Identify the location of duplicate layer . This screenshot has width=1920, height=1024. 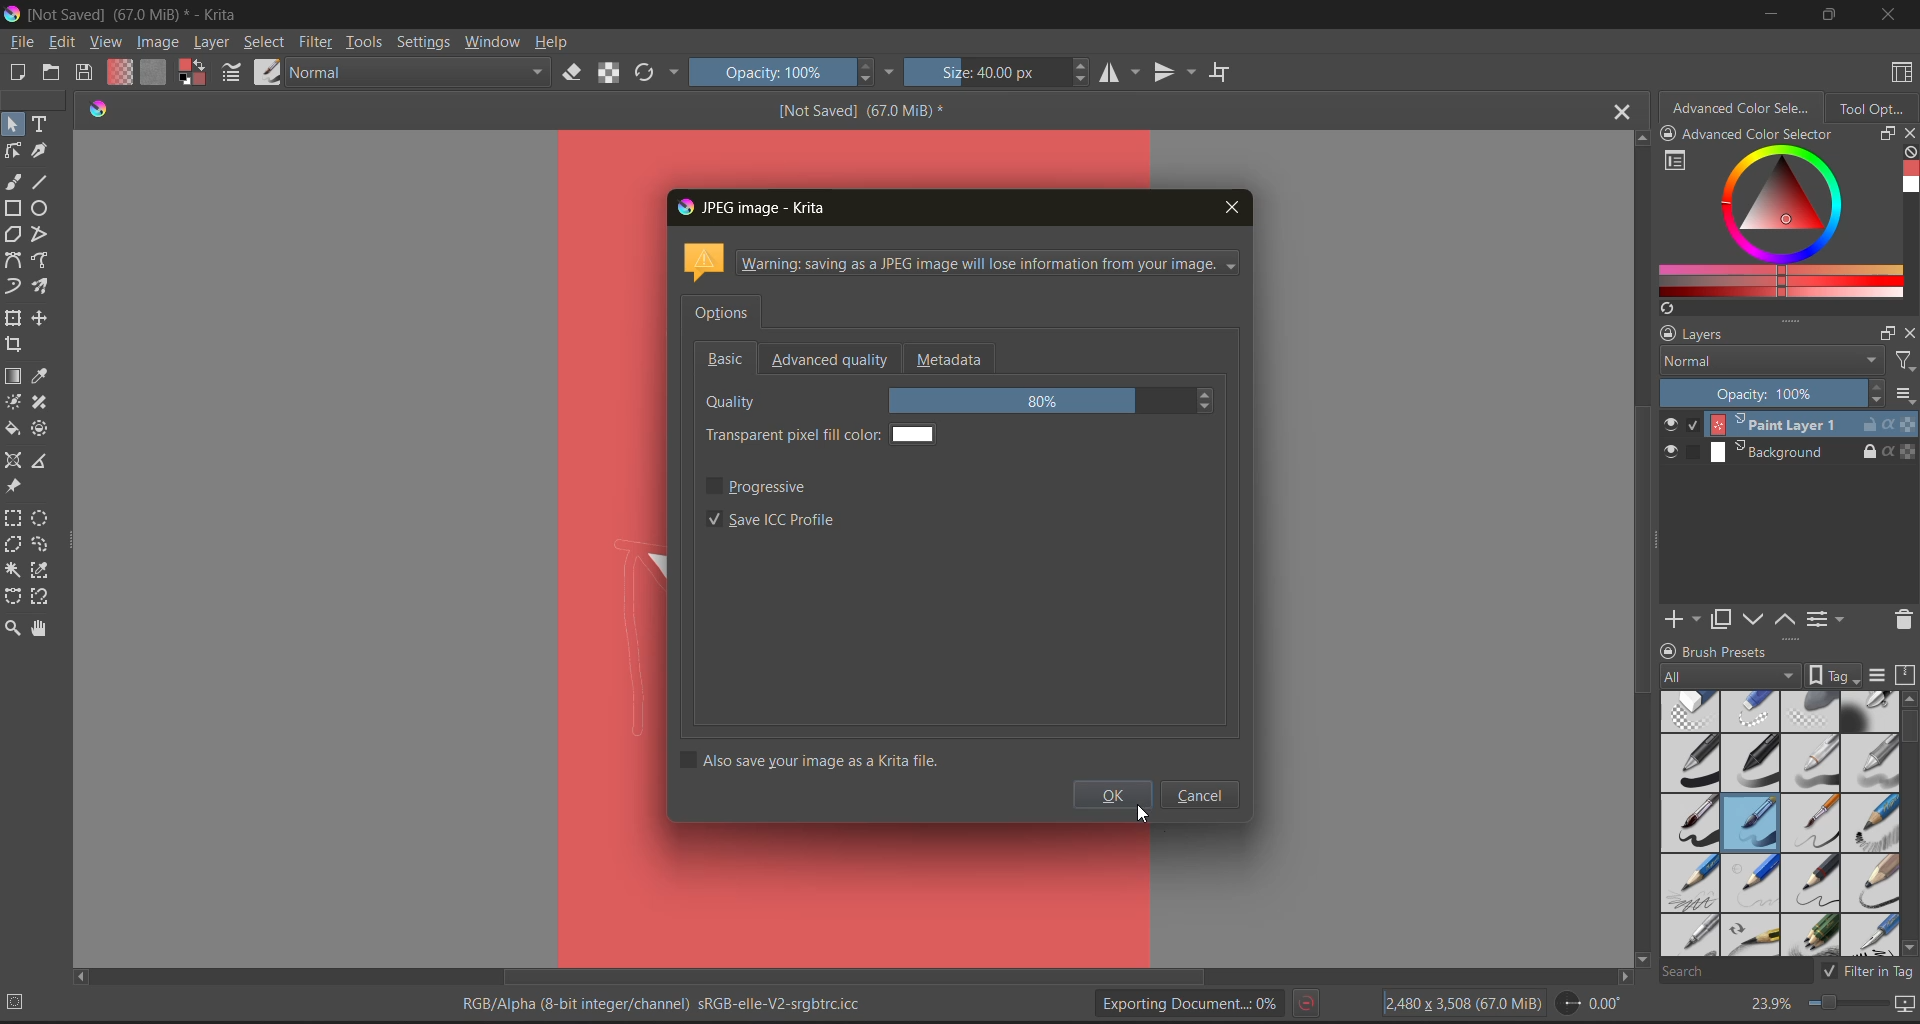
(1731, 622).